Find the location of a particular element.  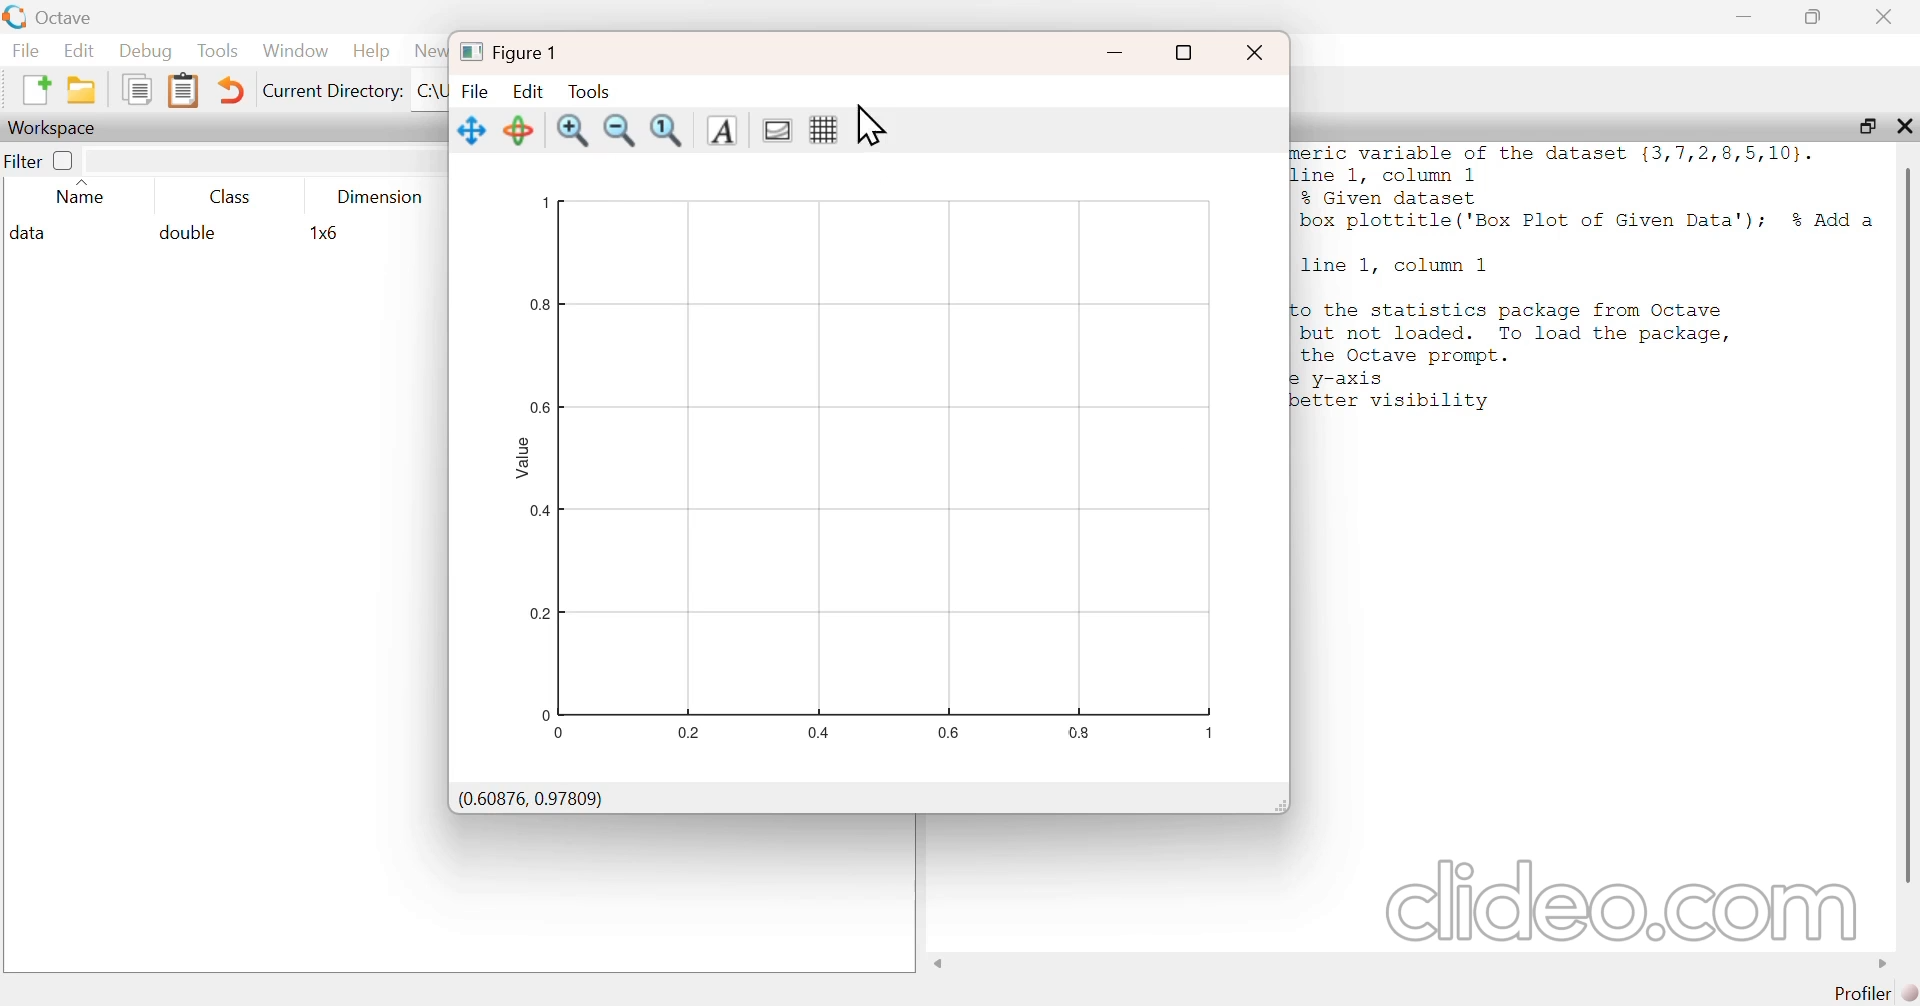

edit is located at coordinates (527, 89).